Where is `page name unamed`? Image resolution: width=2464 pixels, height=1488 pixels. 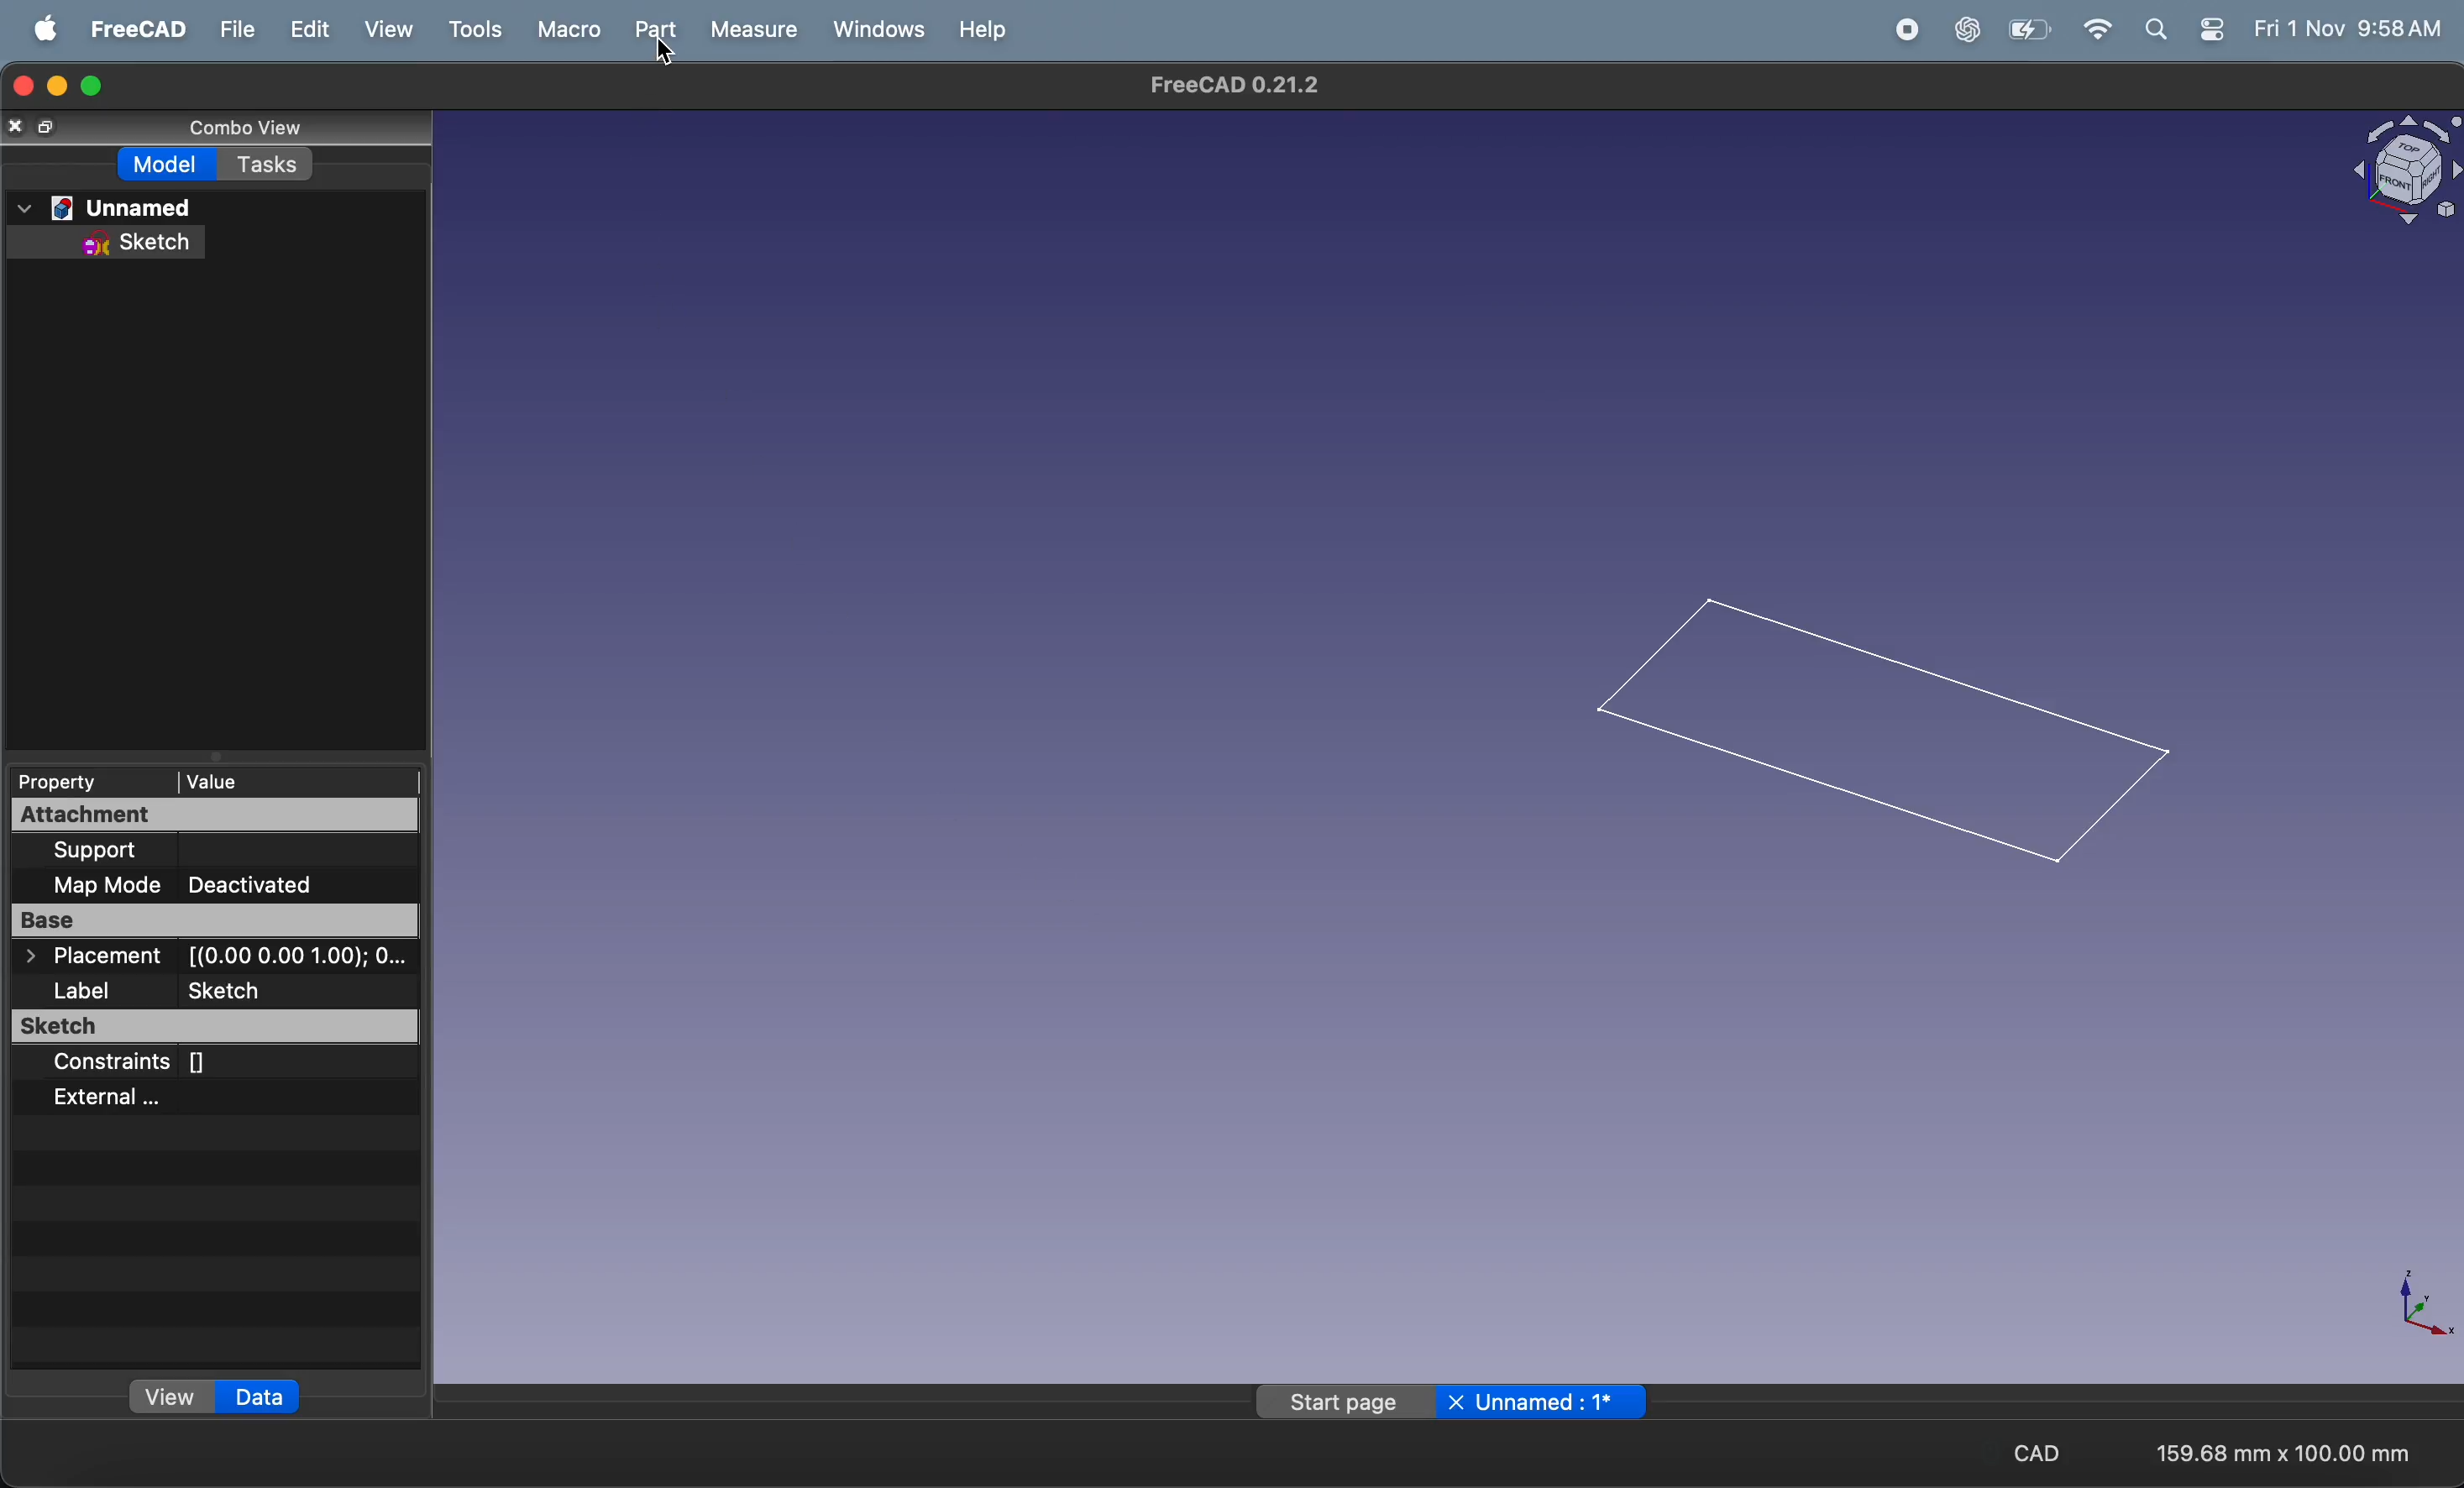 page name unamed is located at coordinates (1456, 1400).